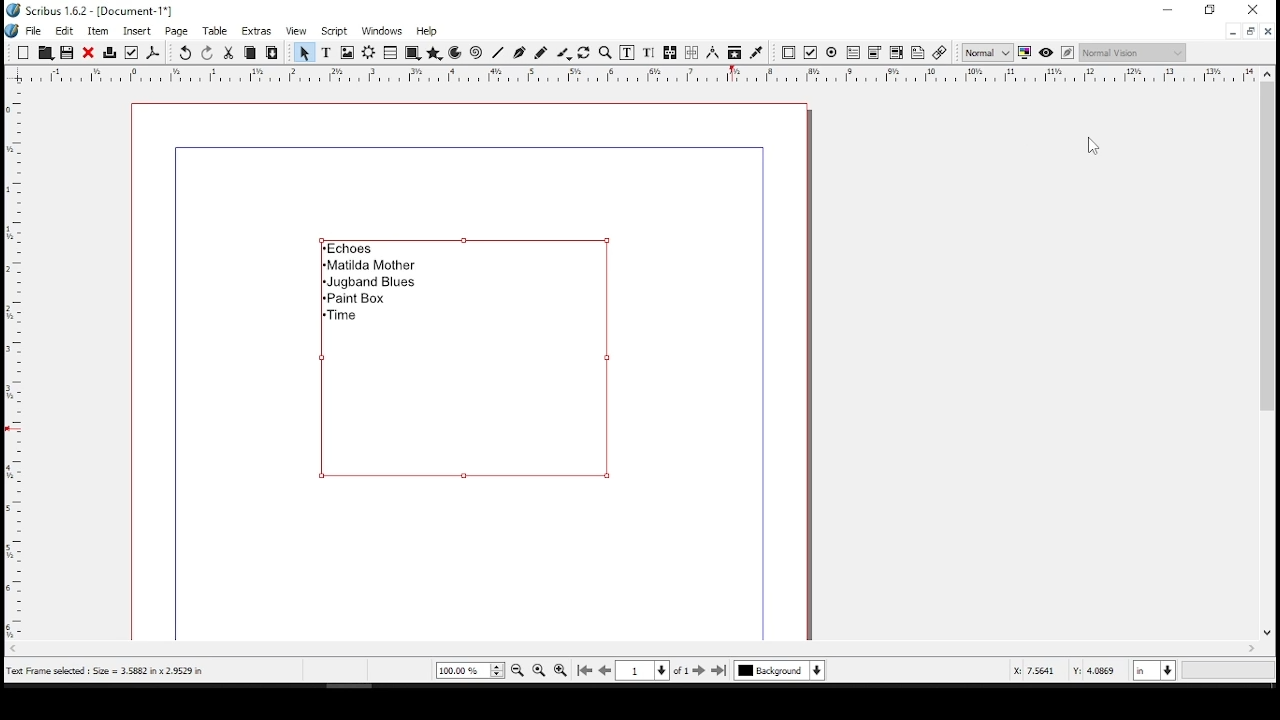  What do you see at coordinates (874, 54) in the screenshot?
I see `pdf combo box` at bounding box center [874, 54].